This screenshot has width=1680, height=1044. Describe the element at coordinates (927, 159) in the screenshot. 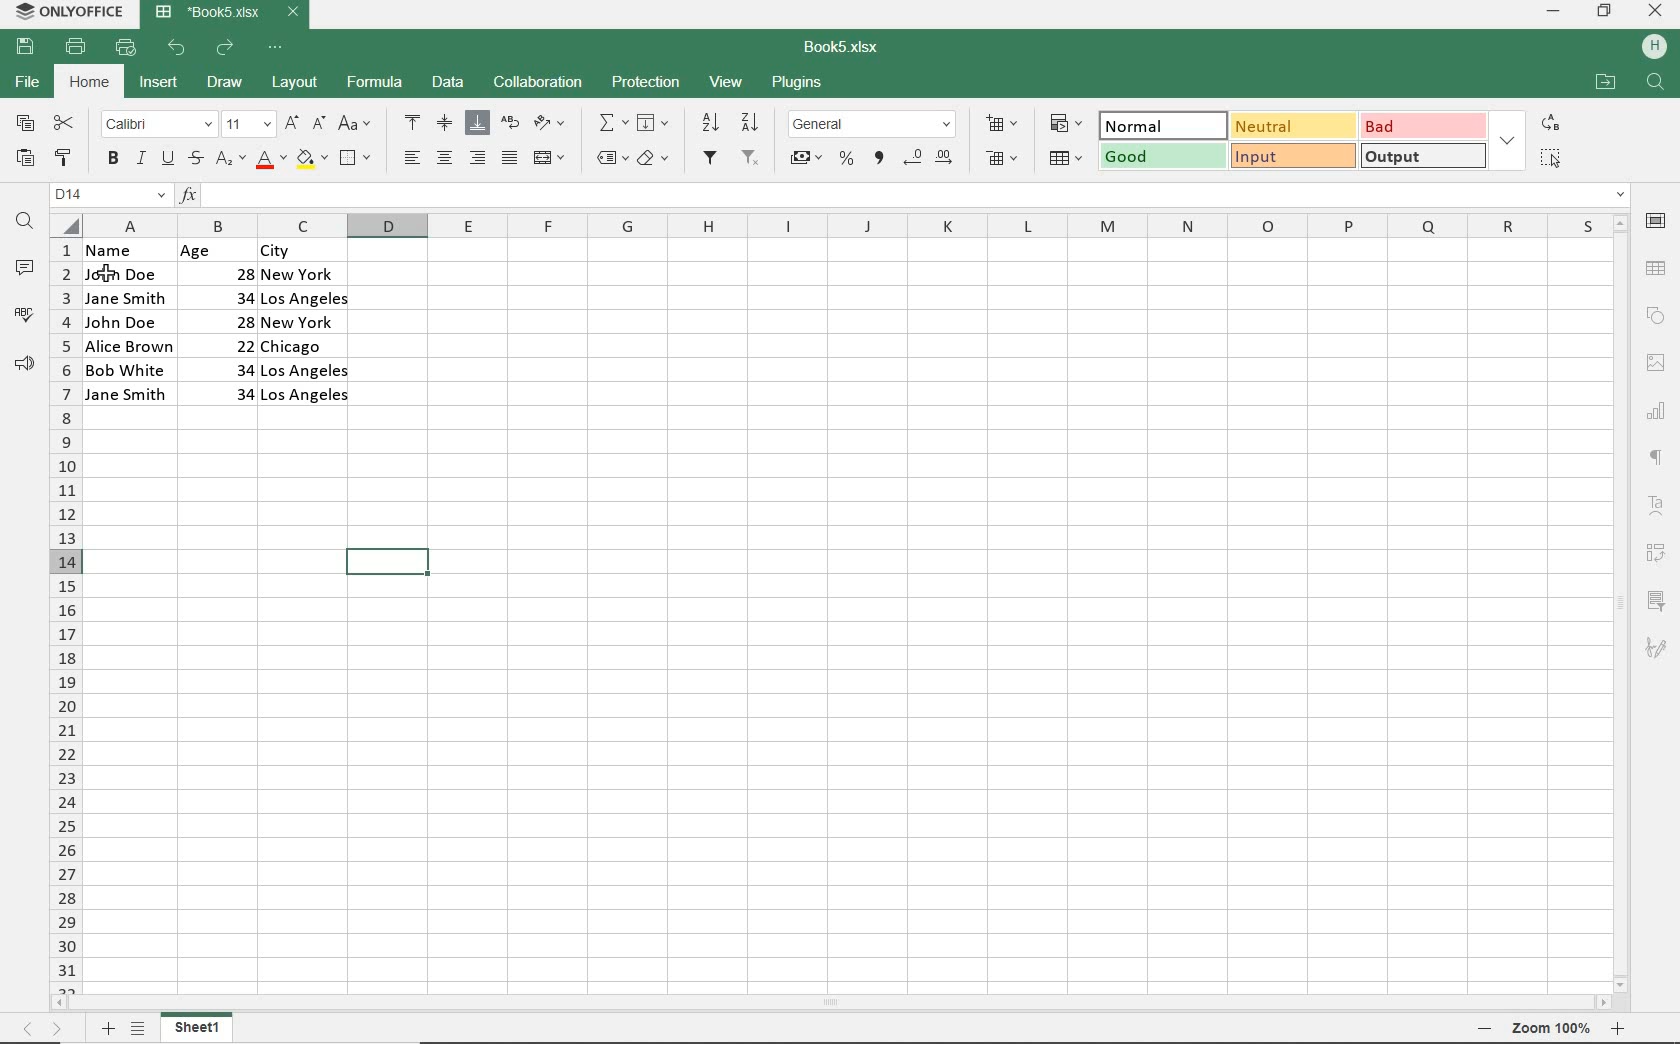

I see `CHANGE DECIMAL PLACE` at that location.